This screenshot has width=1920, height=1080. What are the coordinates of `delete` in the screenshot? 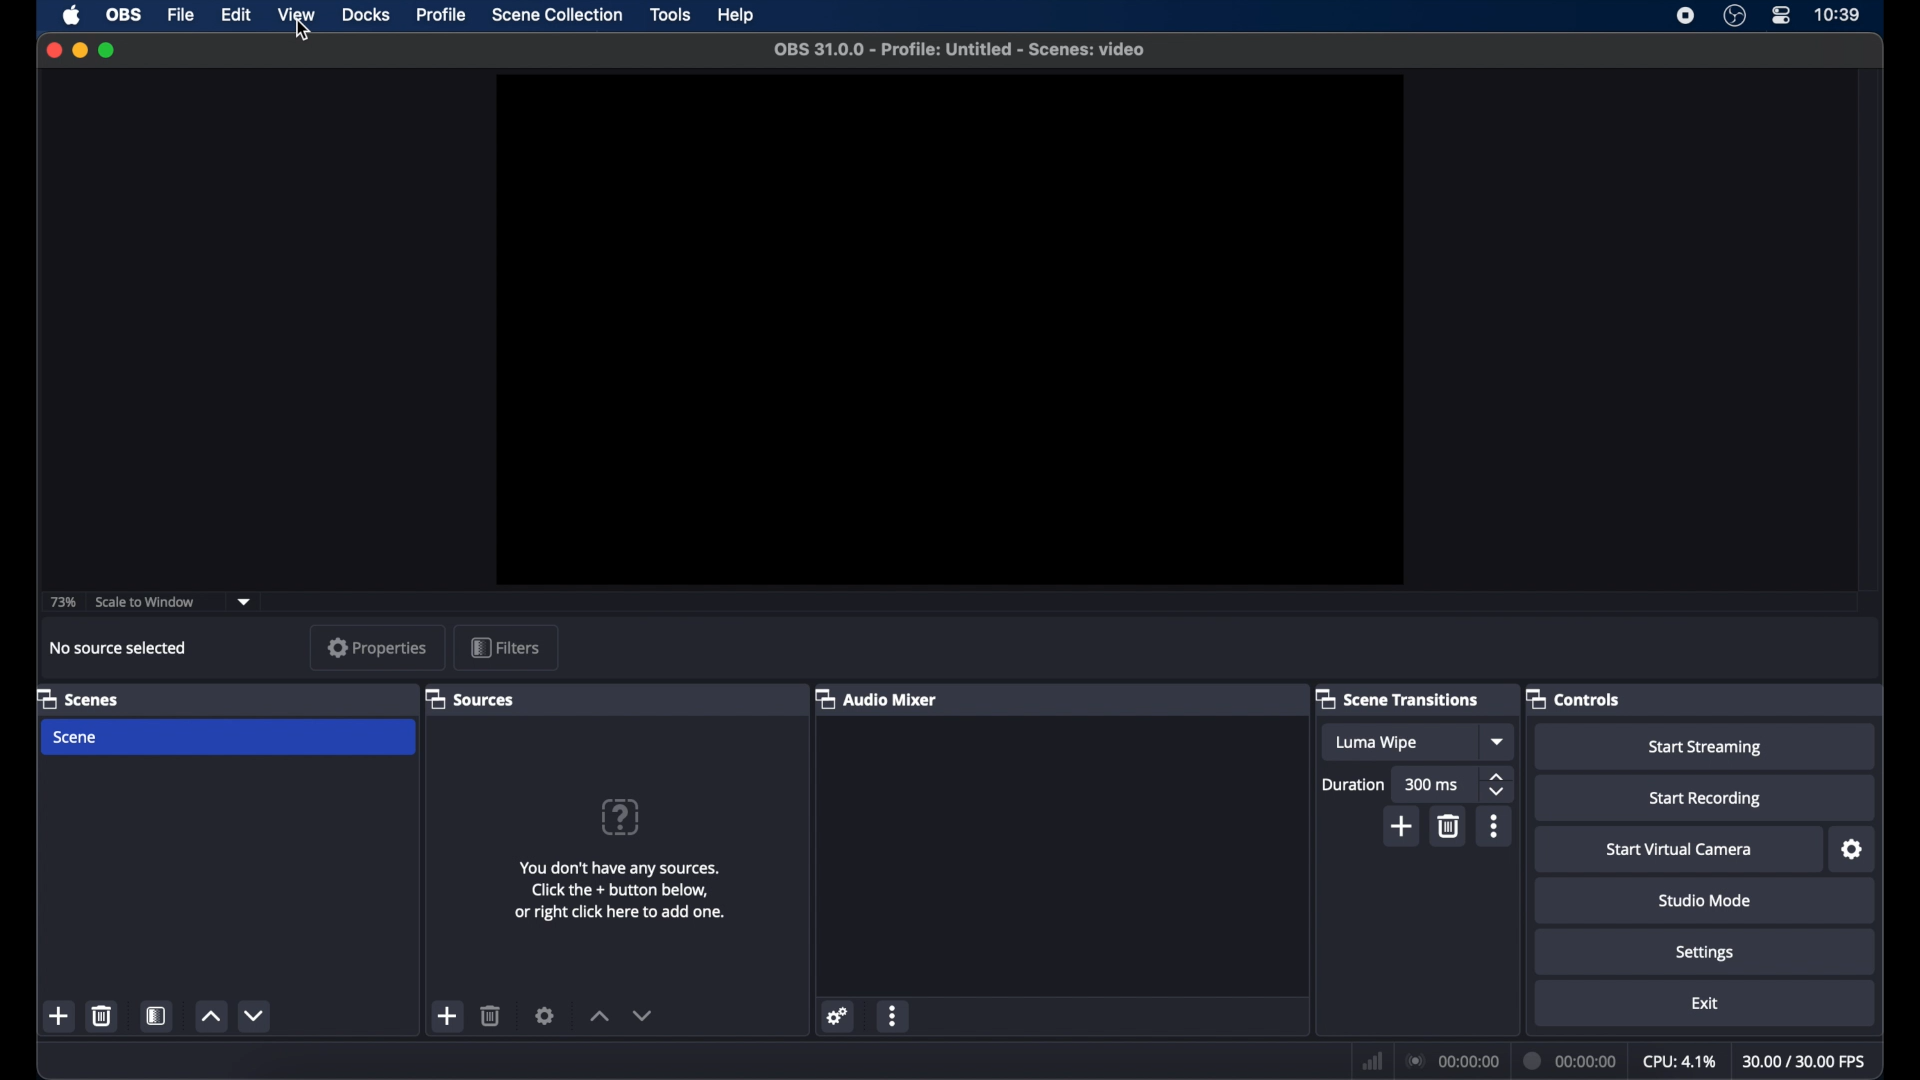 It's located at (103, 1015).